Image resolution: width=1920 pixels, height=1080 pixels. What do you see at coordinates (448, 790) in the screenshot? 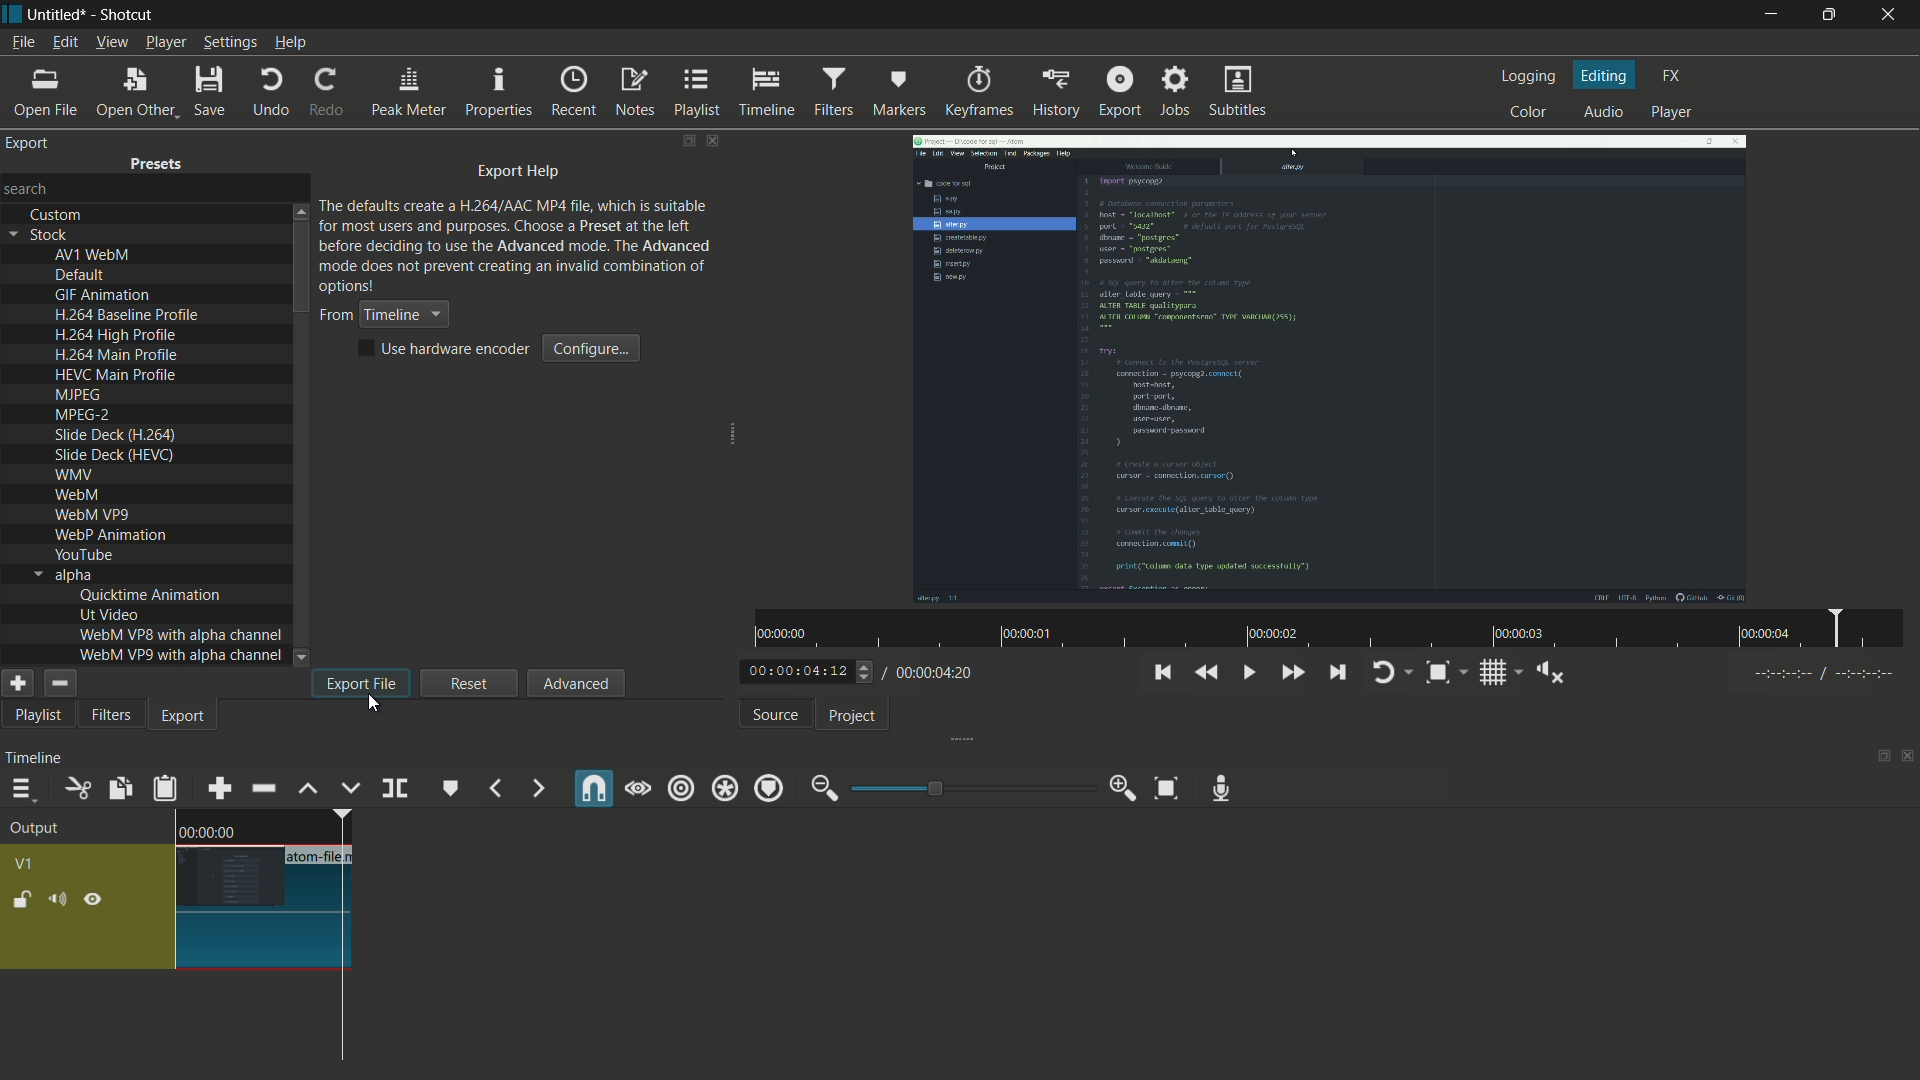
I see `create or edit marker` at bounding box center [448, 790].